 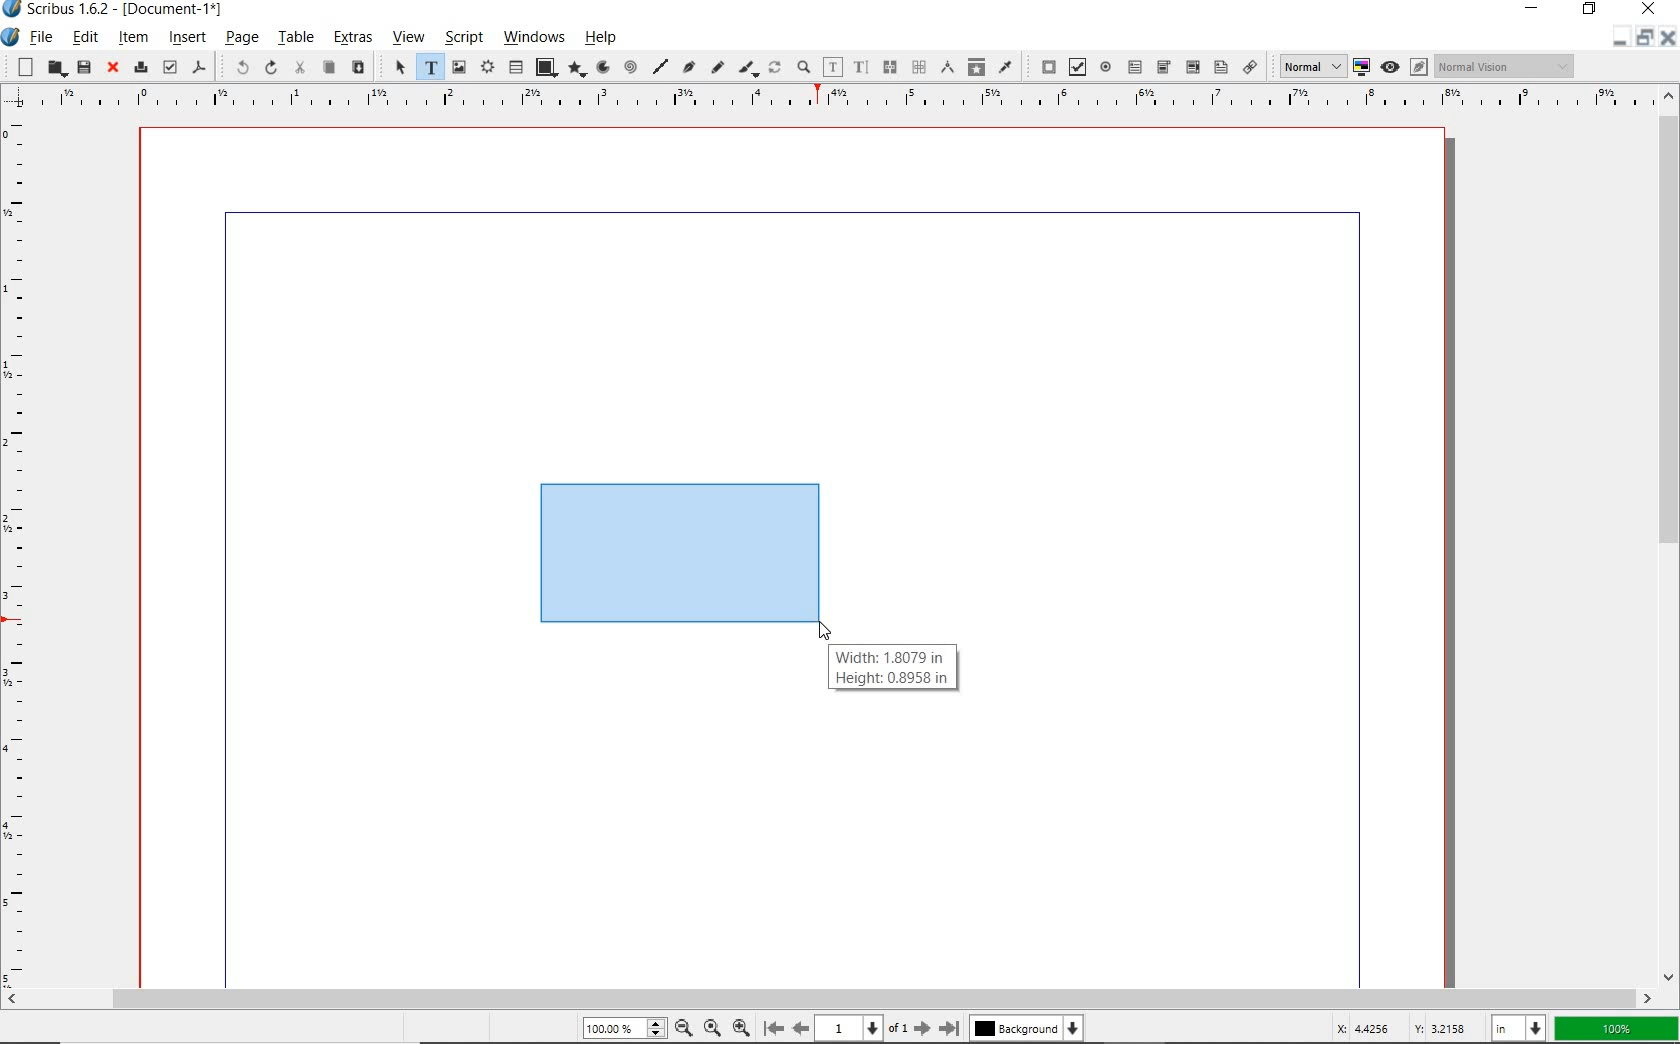 What do you see at coordinates (718, 68) in the screenshot?
I see `freehand line` at bounding box center [718, 68].